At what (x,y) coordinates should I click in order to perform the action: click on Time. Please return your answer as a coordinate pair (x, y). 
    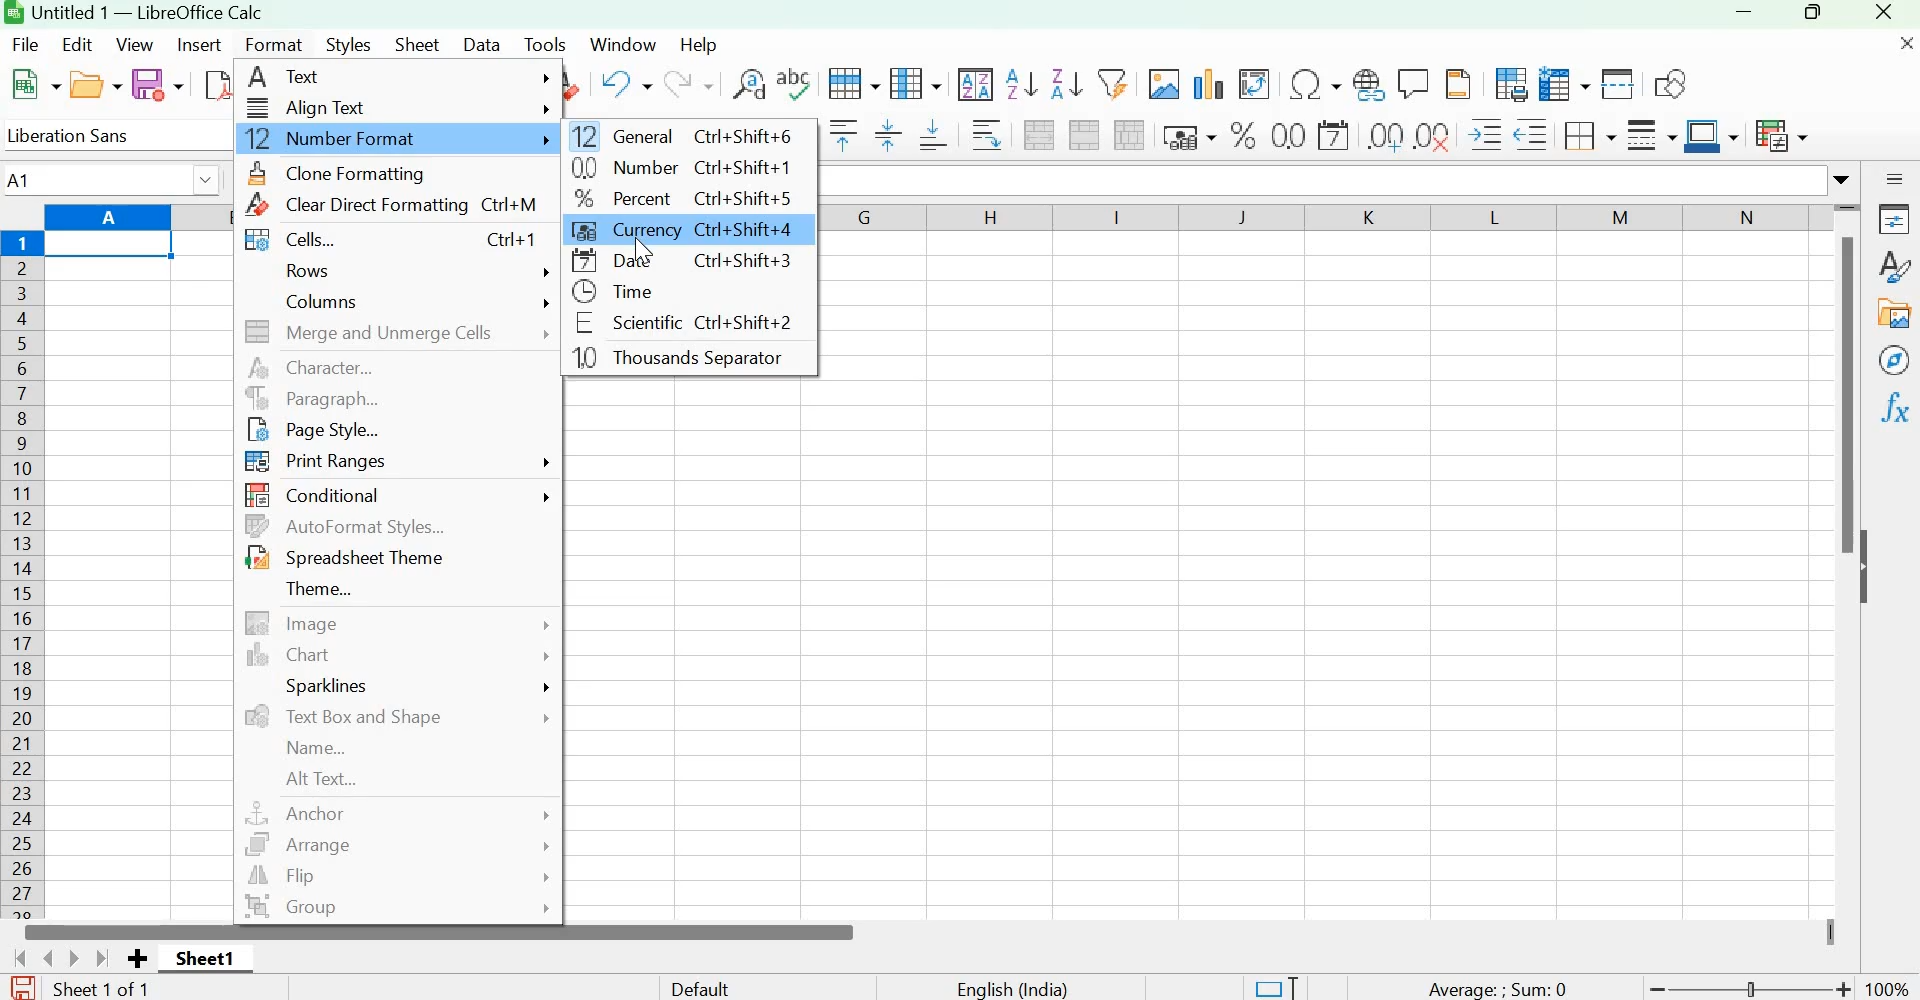
    Looking at the image, I should click on (641, 293).